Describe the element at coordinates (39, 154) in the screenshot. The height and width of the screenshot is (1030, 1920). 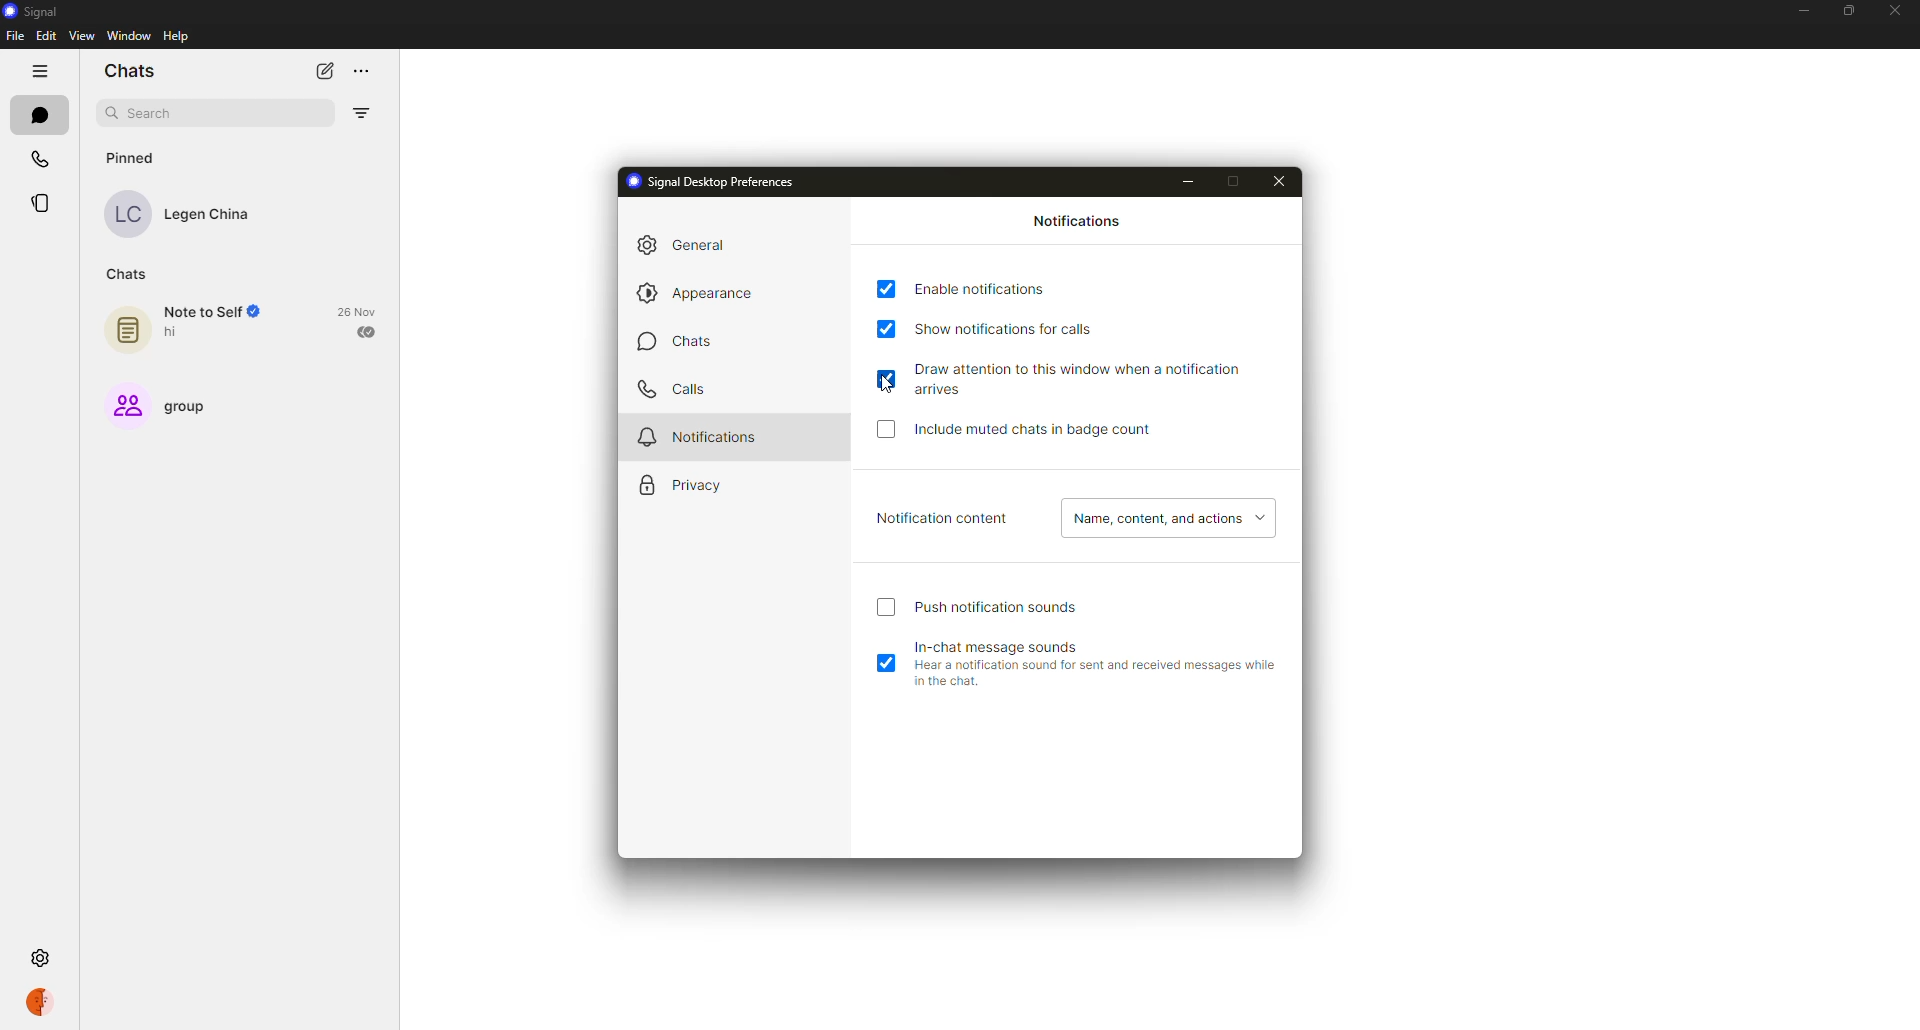
I see `calls` at that location.